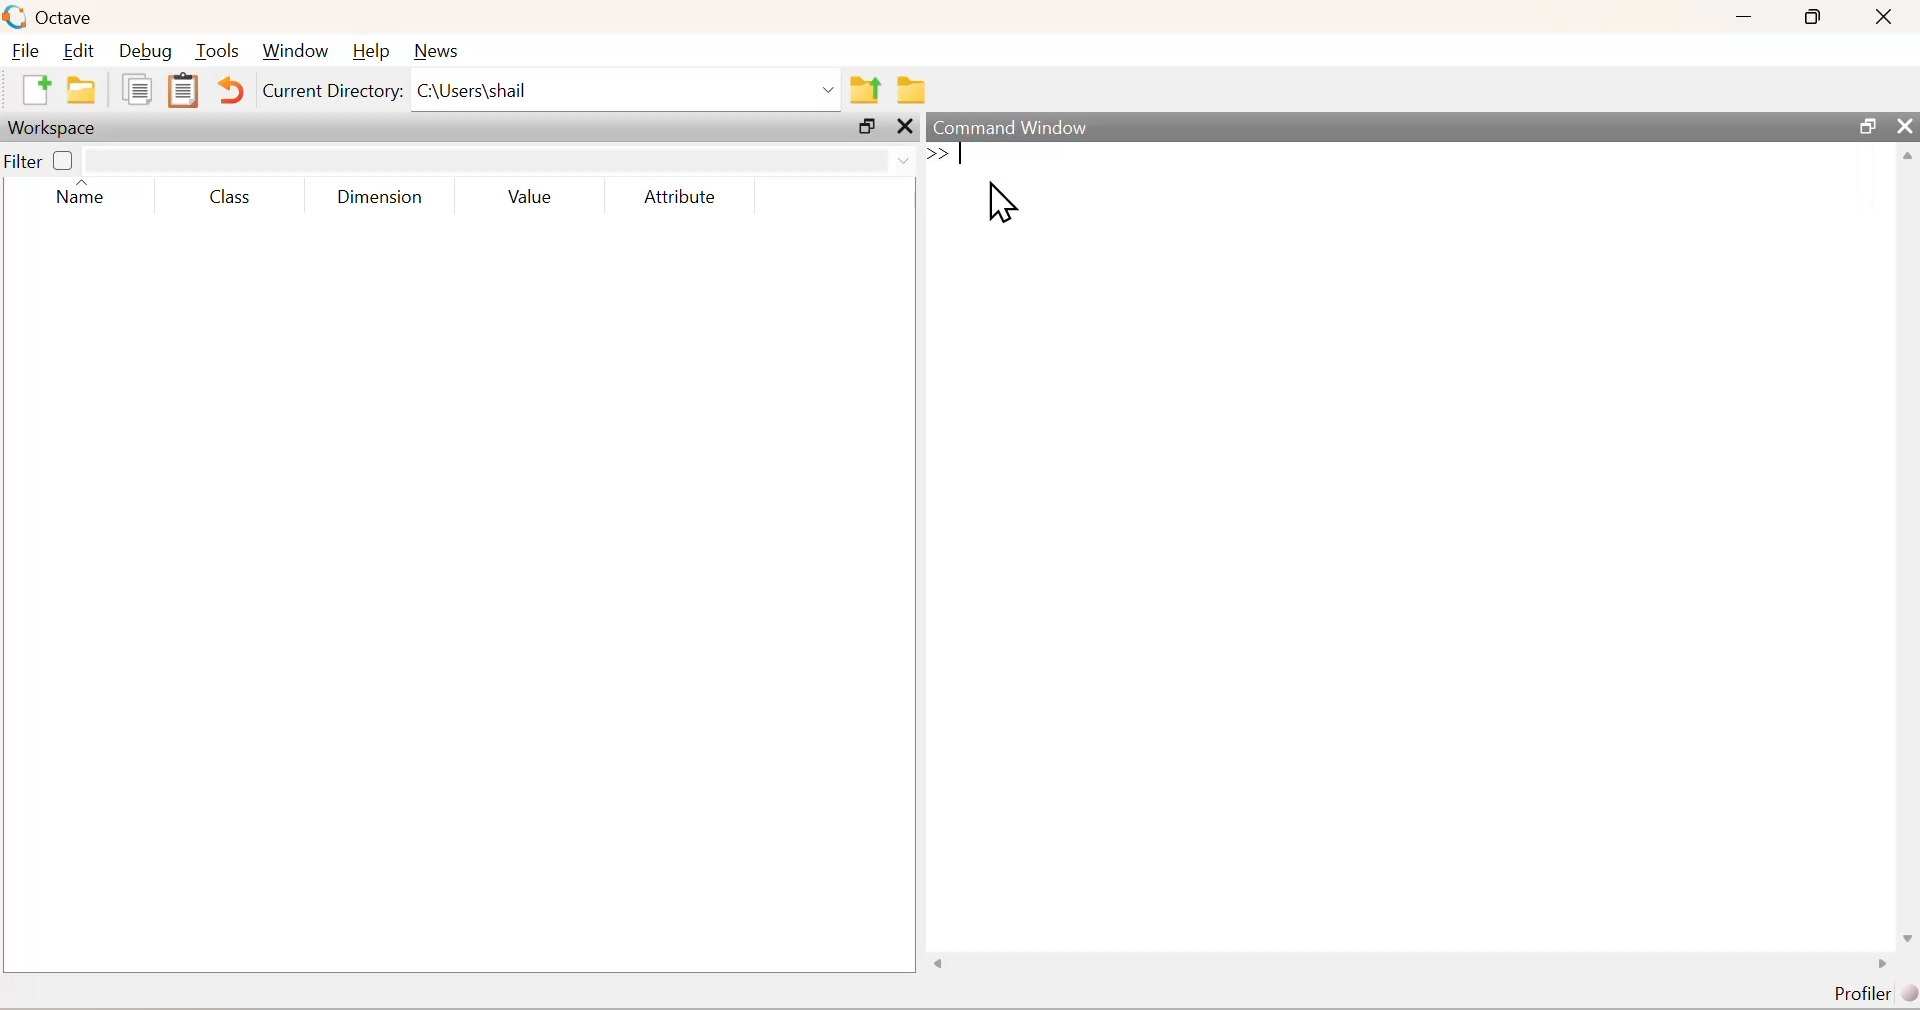 This screenshot has width=1920, height=1010. I want to click on Octave, so click(66, 18).